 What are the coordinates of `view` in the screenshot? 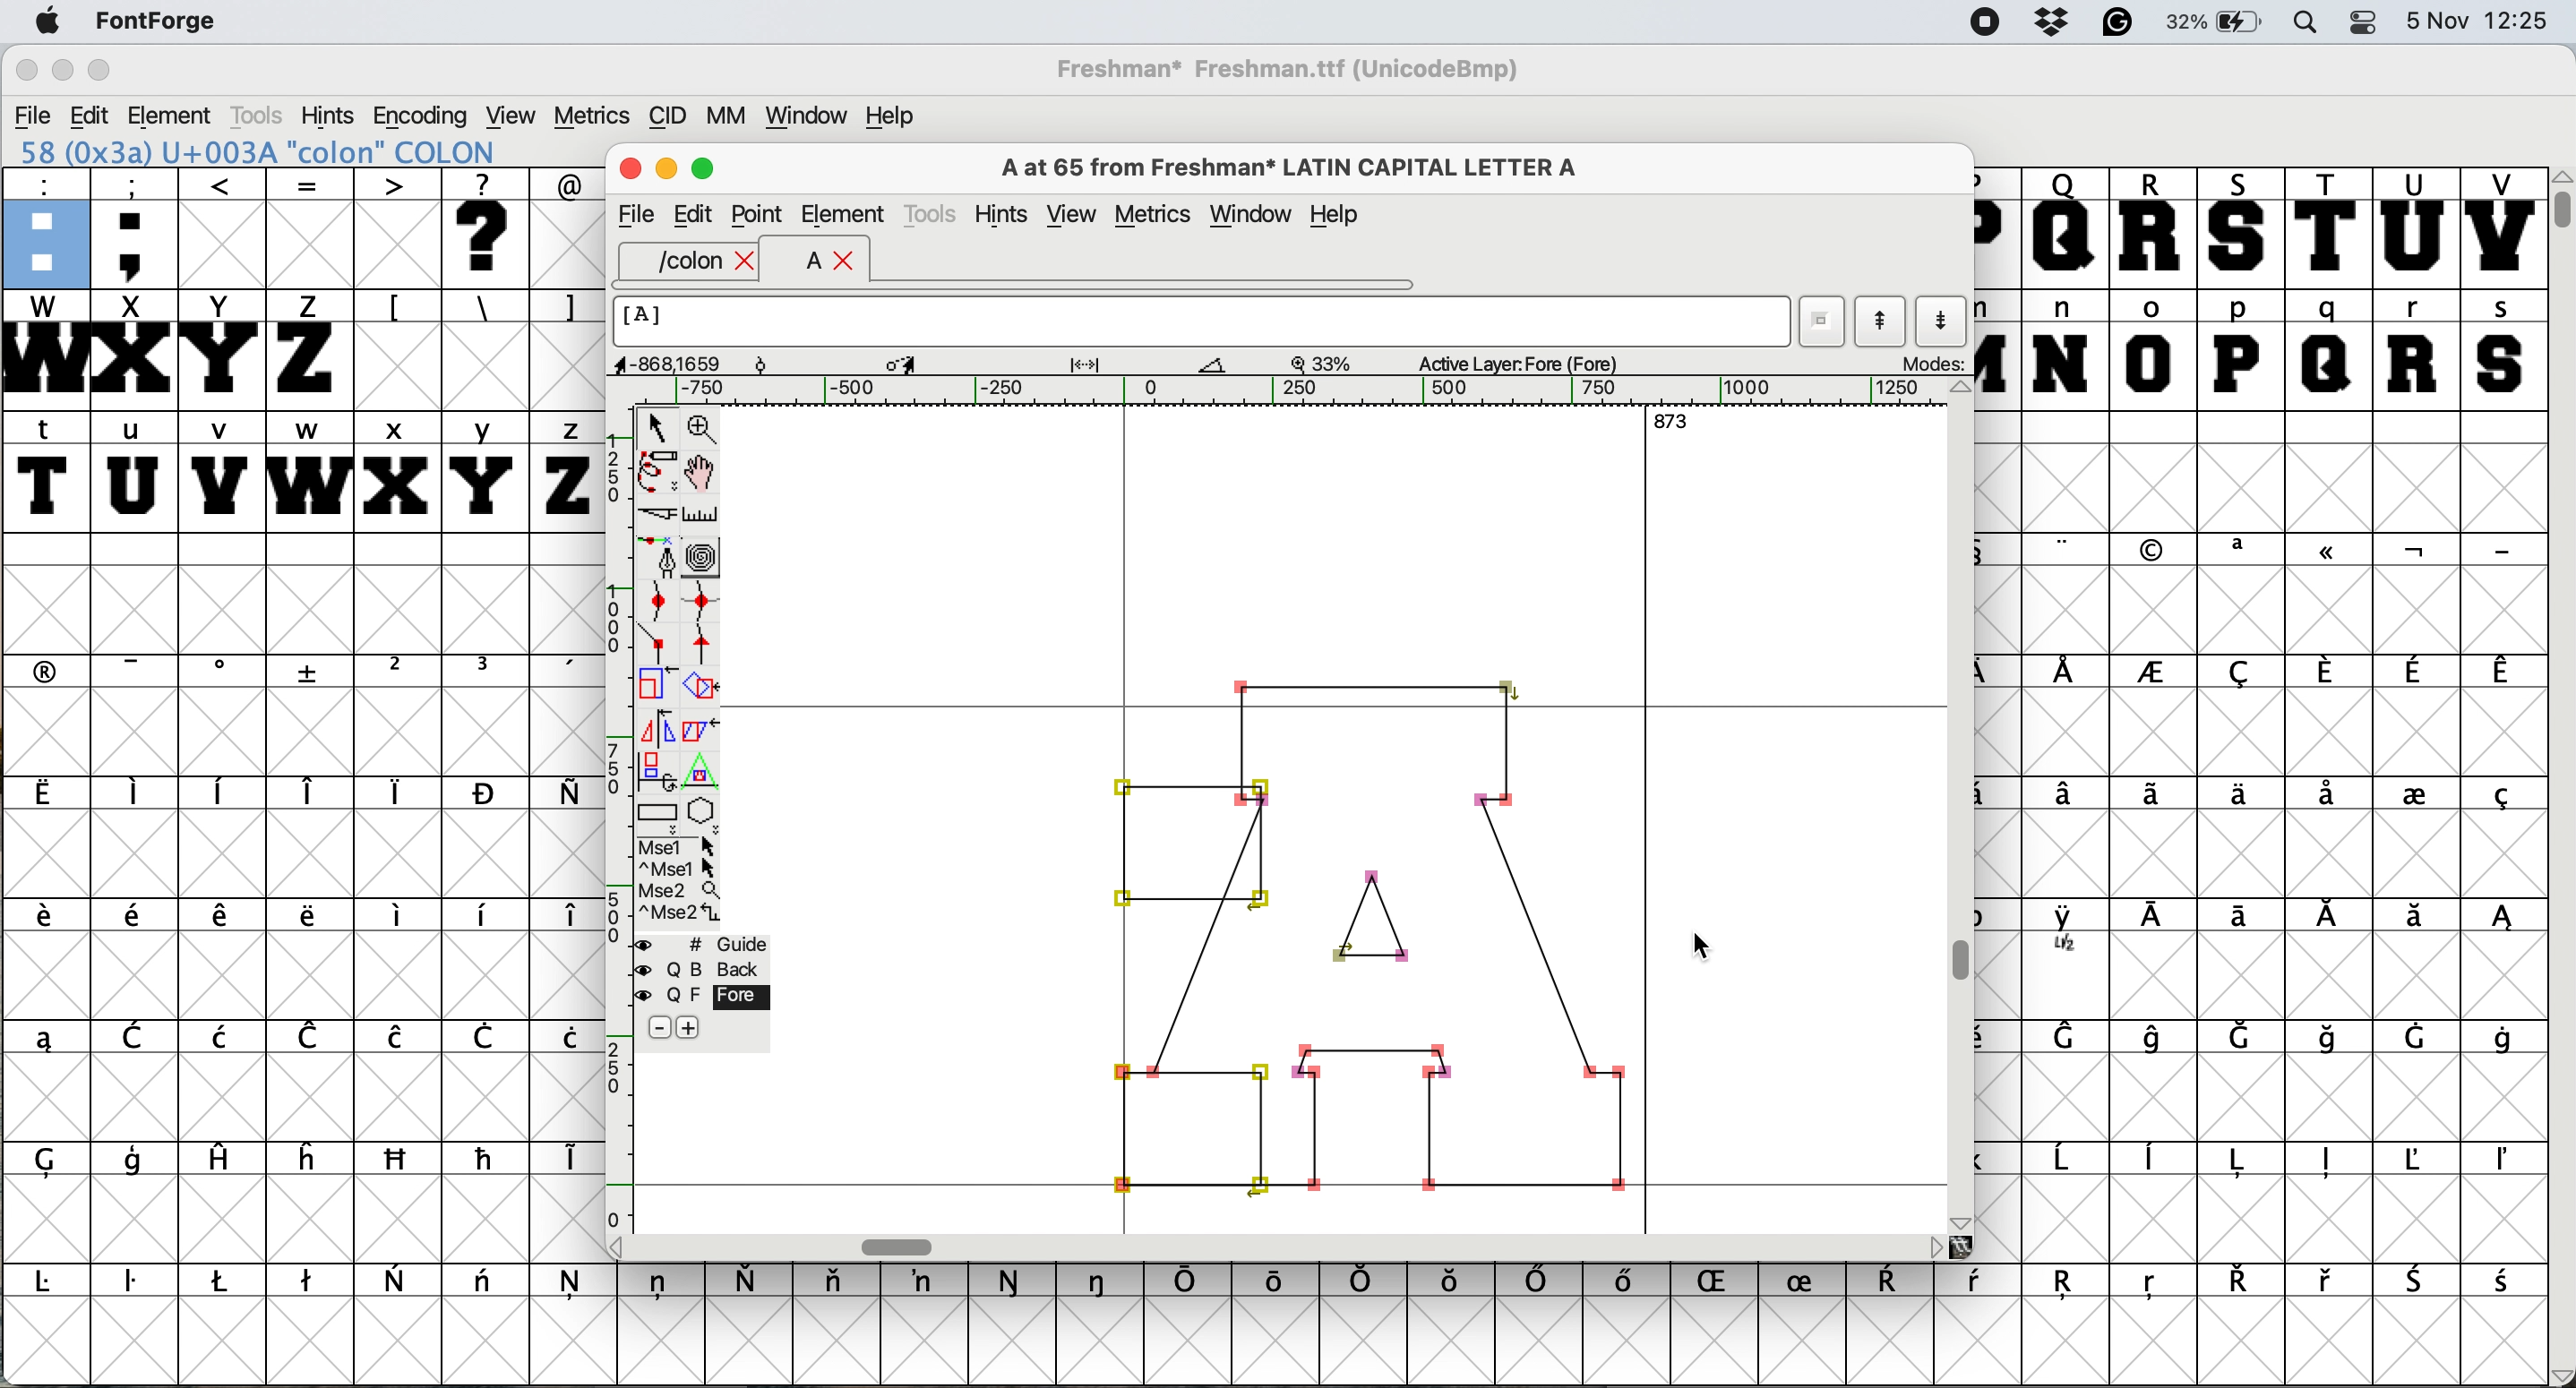 It's located at (514, 114).